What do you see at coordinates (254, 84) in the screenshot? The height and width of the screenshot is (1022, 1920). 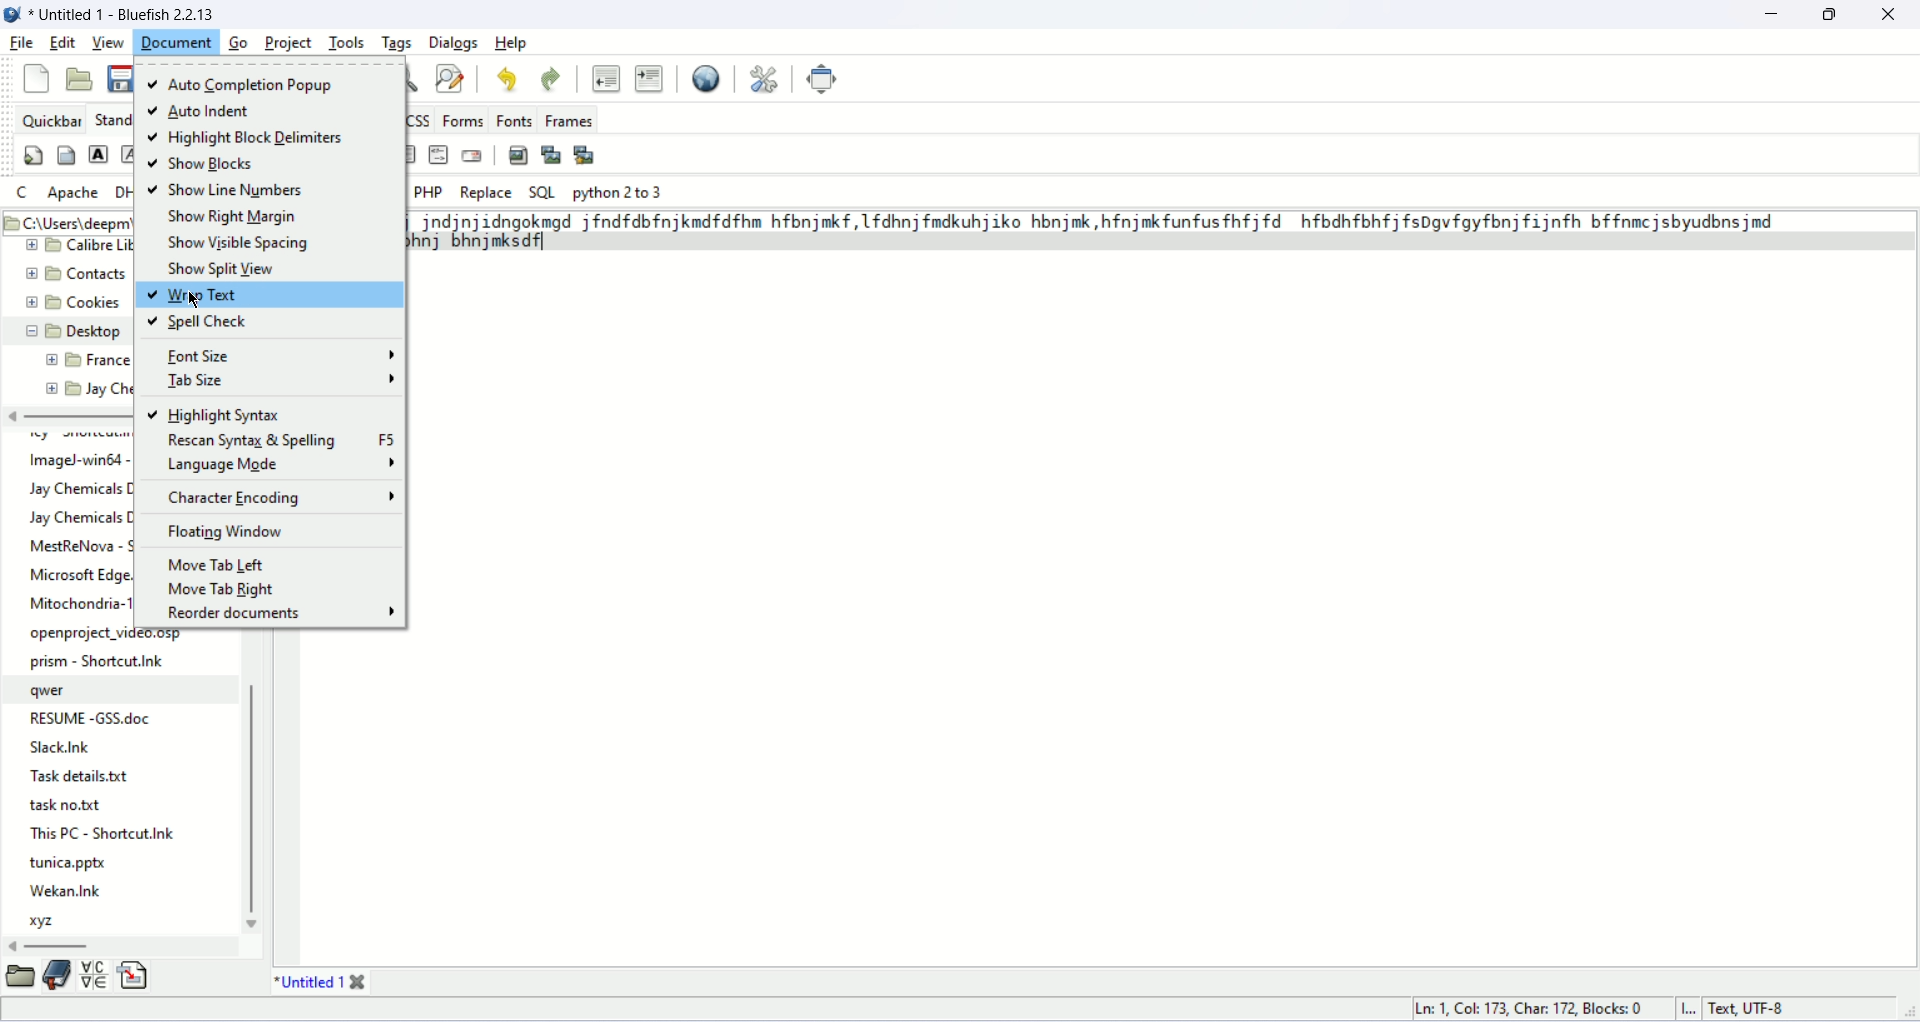 I see `auto completion popup` at bounding box center [254, 84].